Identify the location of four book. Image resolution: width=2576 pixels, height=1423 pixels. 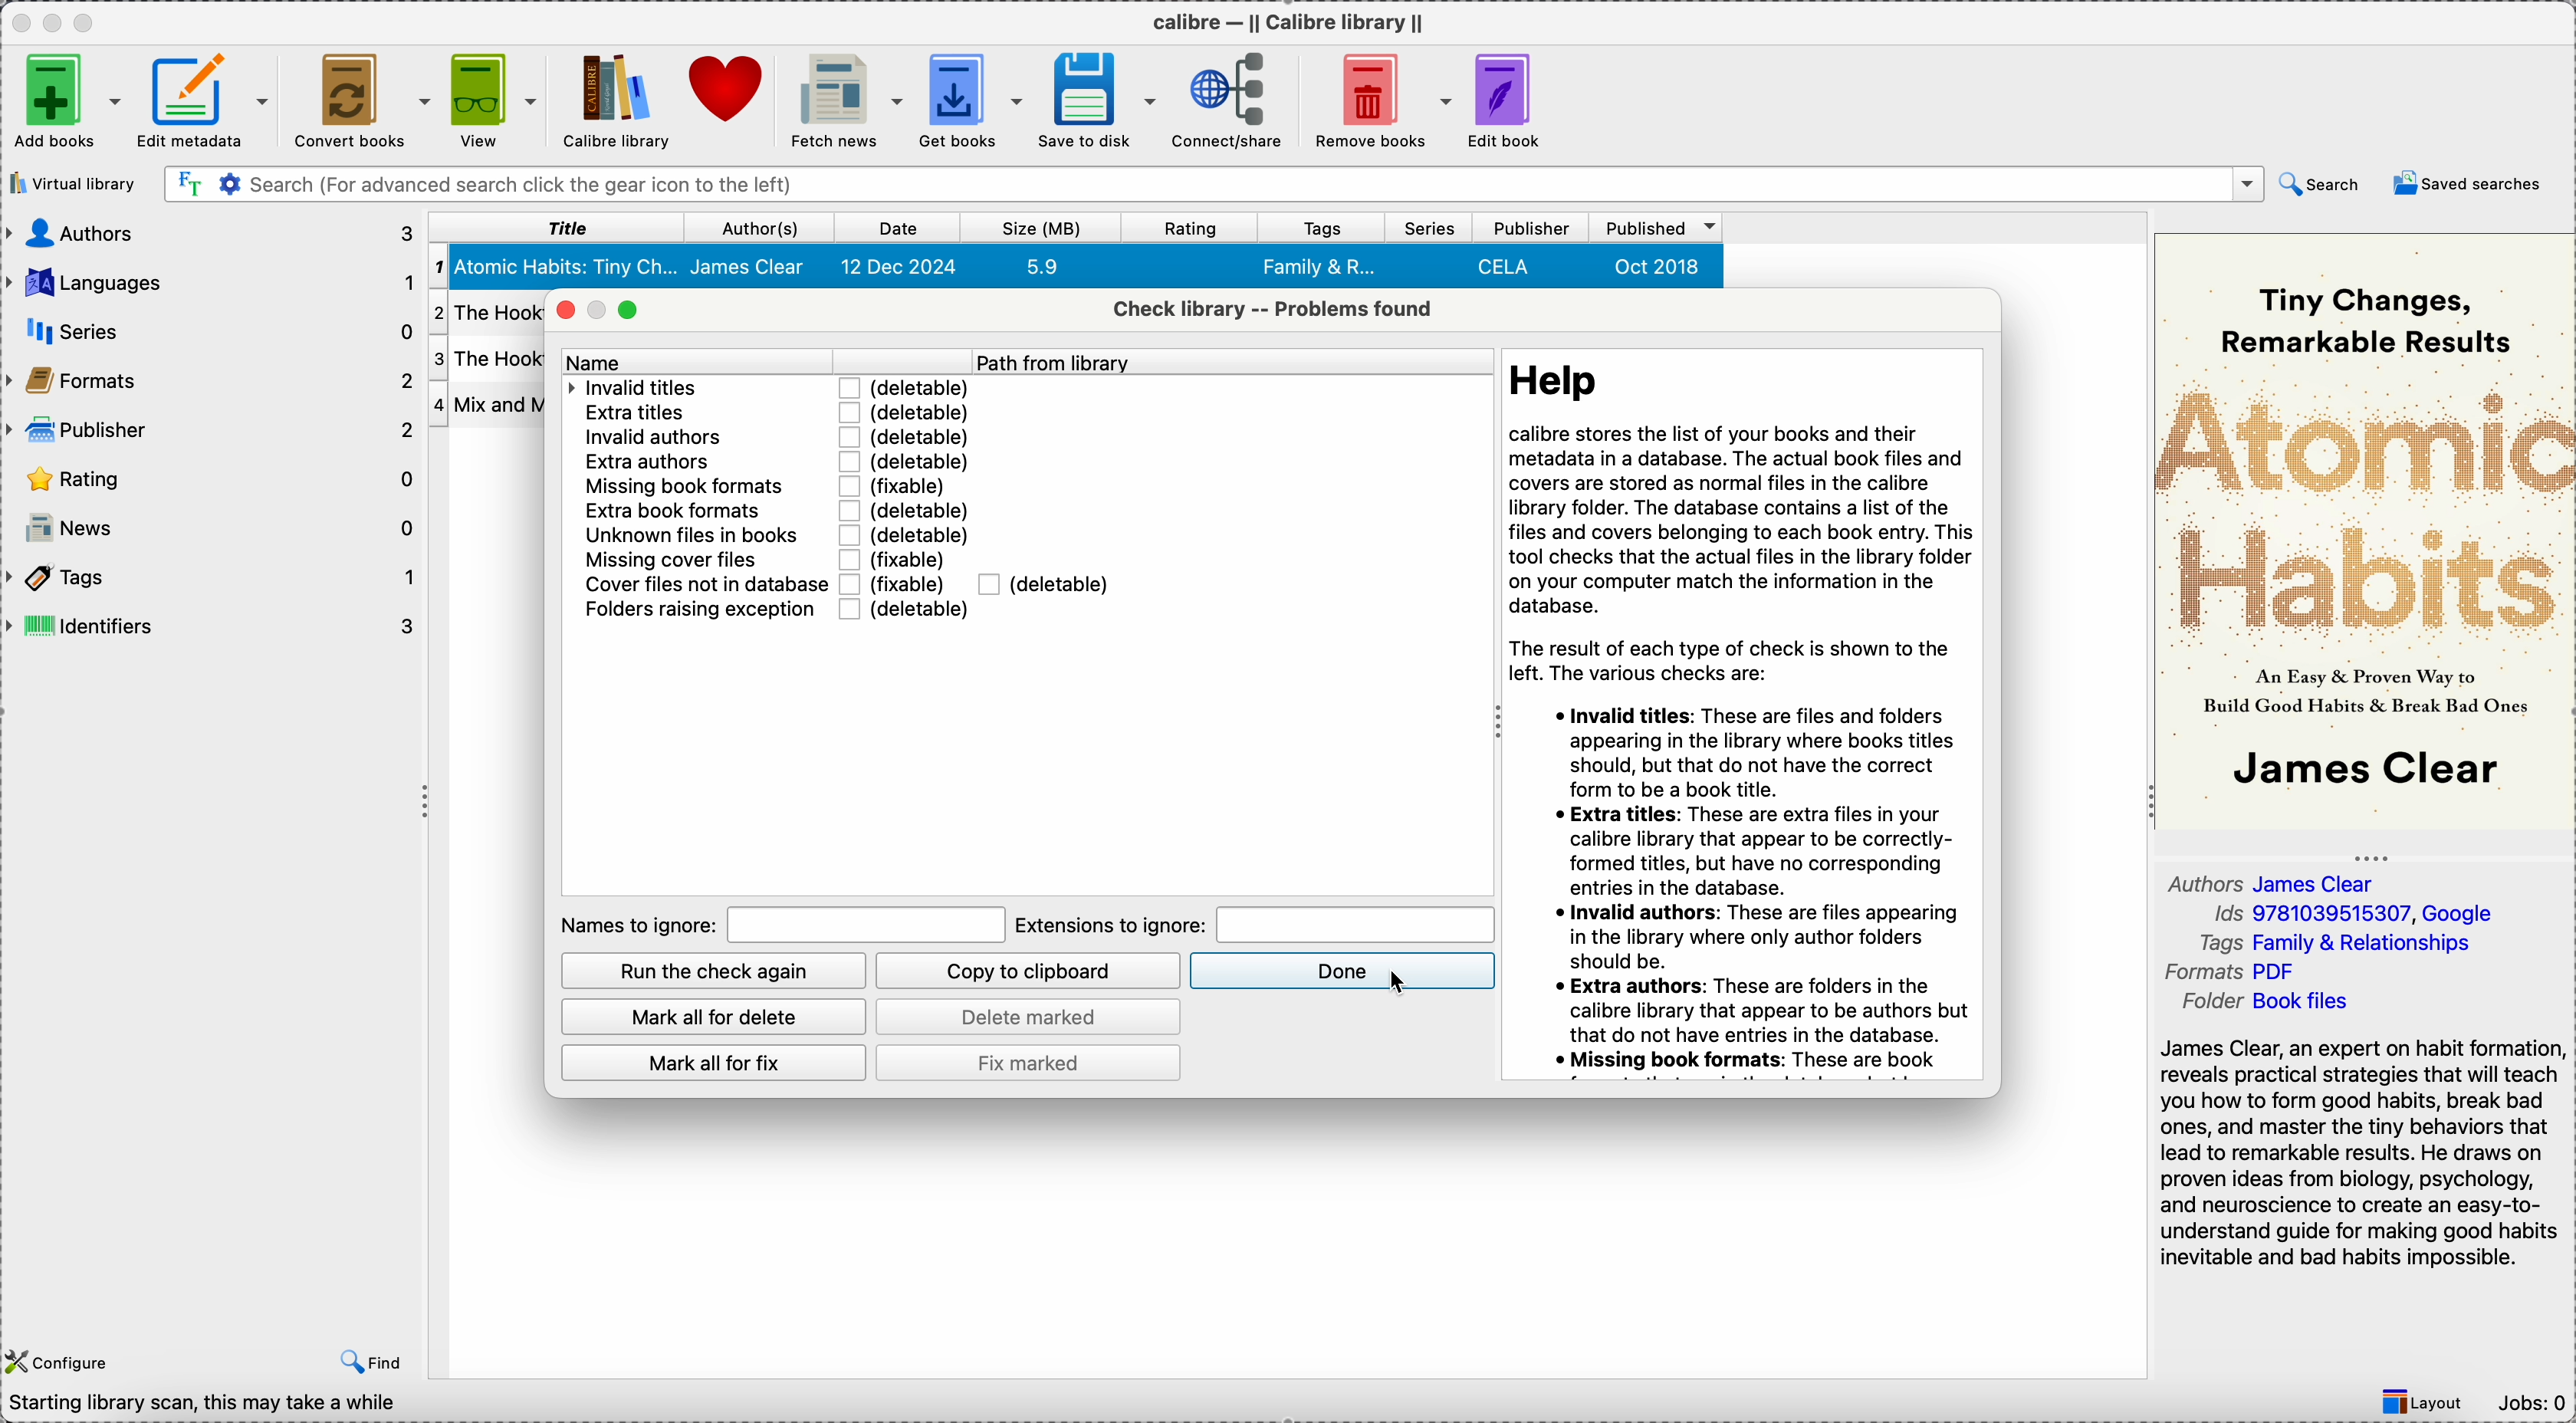
(484, 407).